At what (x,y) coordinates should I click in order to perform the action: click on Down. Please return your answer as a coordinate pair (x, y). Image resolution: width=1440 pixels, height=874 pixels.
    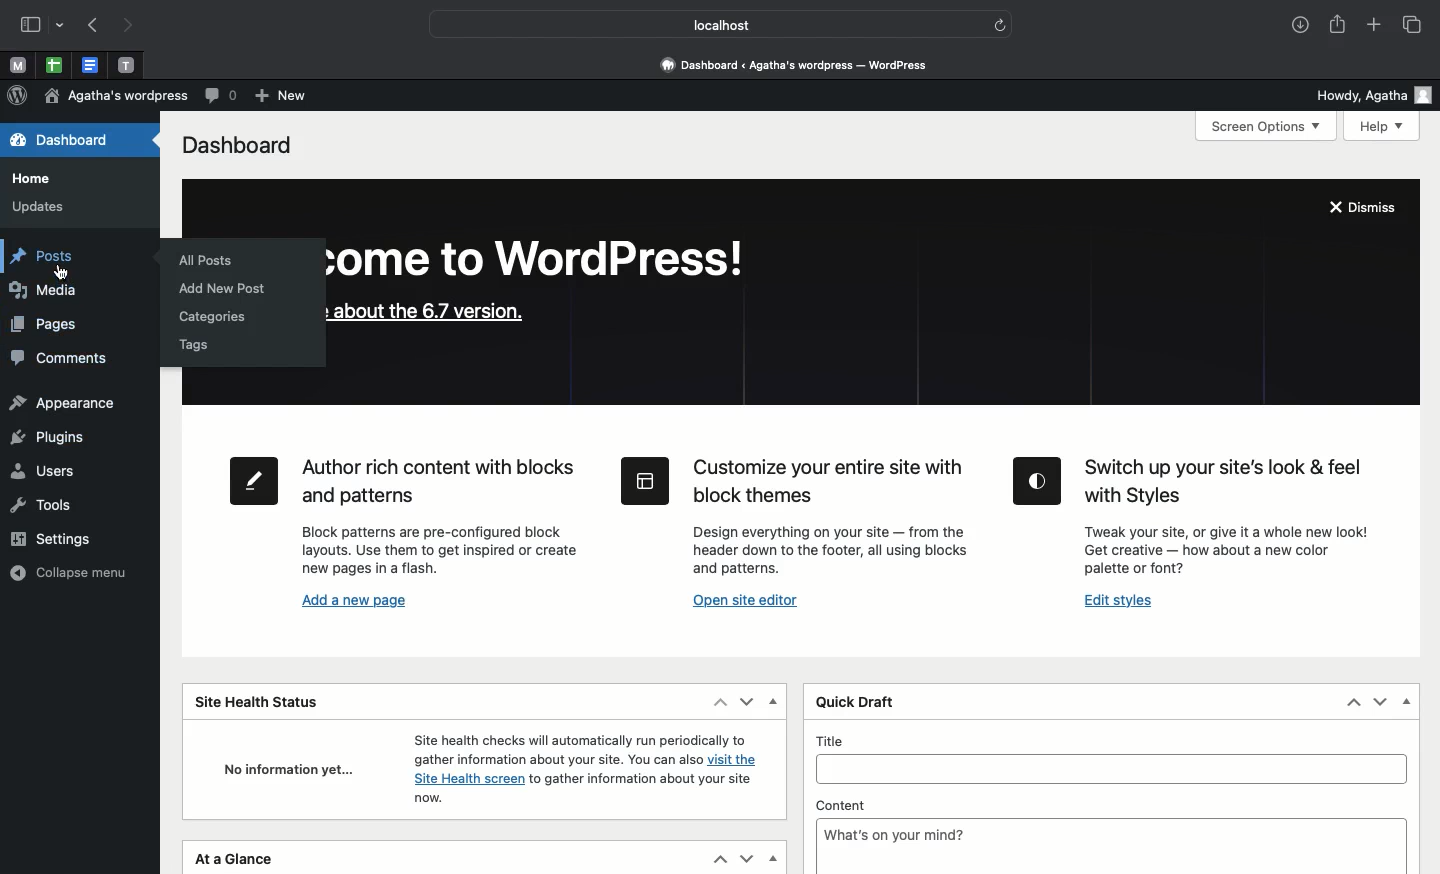
    Looking at the image, I should click on (1378, 700).